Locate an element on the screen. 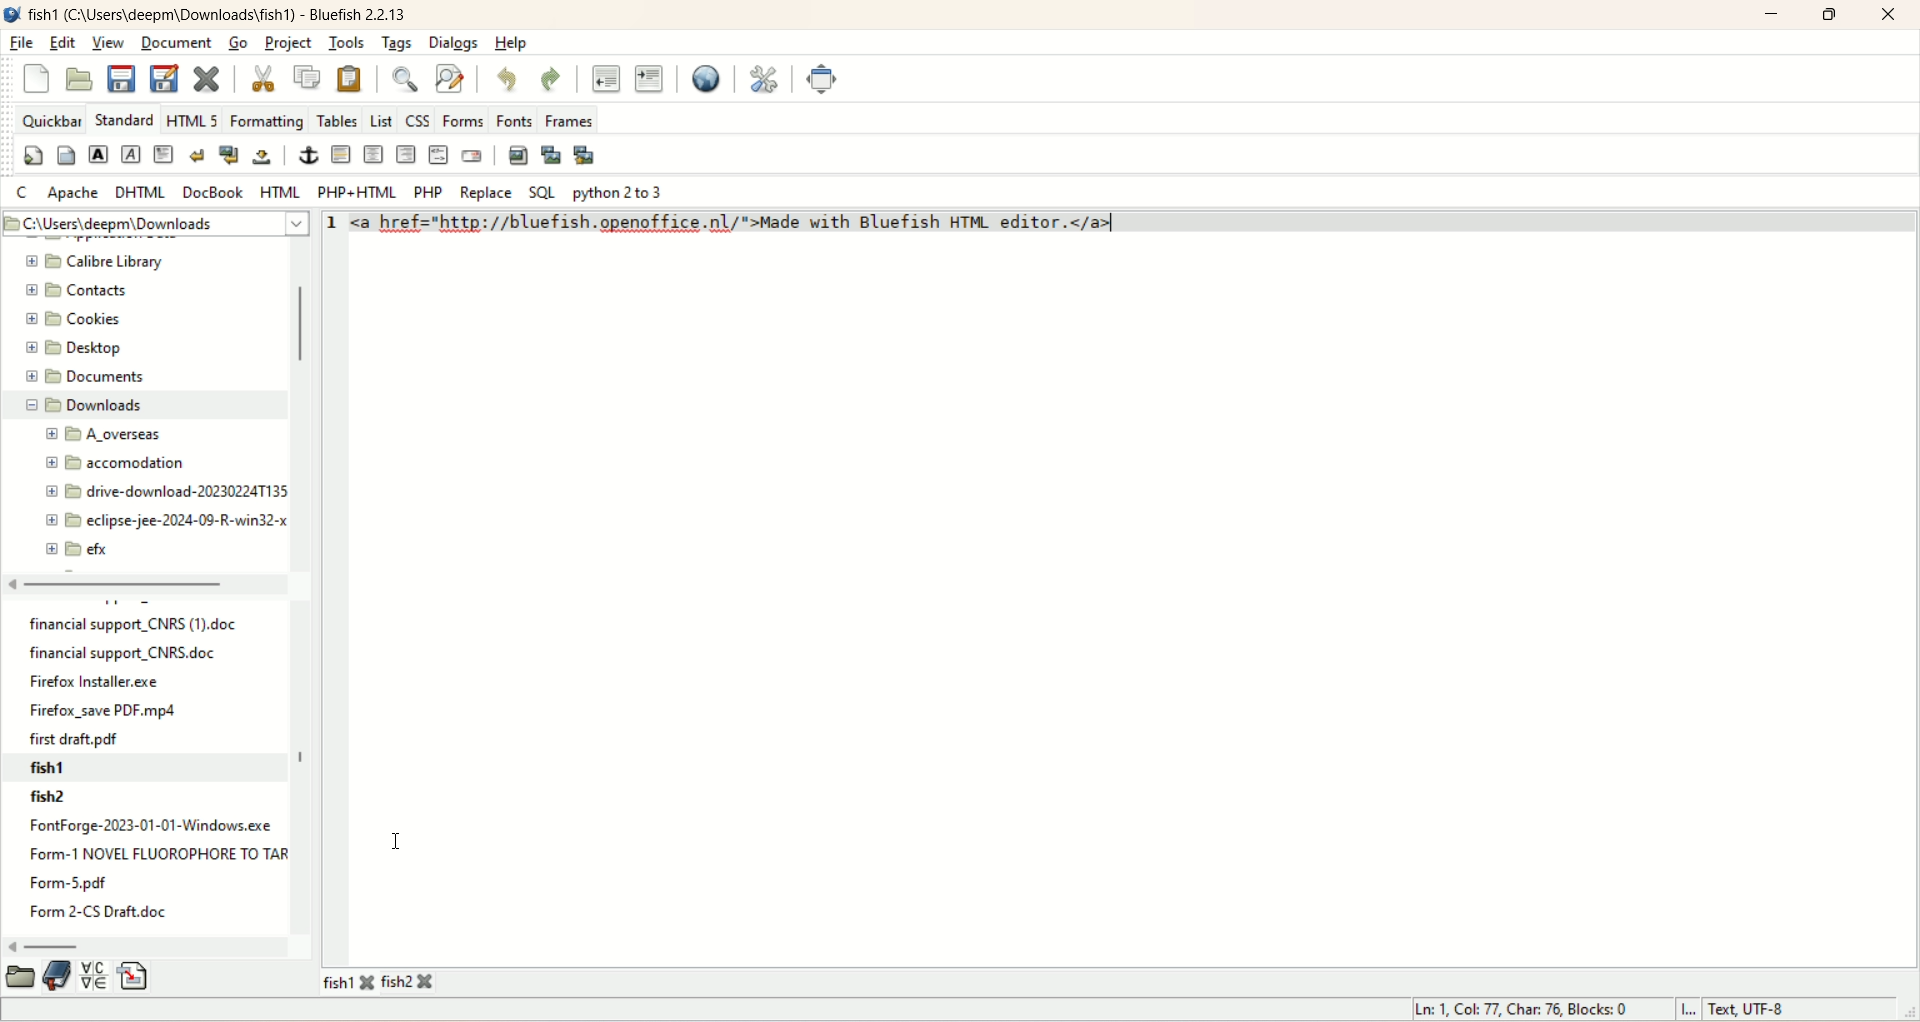 The image size is (1920, 1022). project is located at coordinates (287, 42).